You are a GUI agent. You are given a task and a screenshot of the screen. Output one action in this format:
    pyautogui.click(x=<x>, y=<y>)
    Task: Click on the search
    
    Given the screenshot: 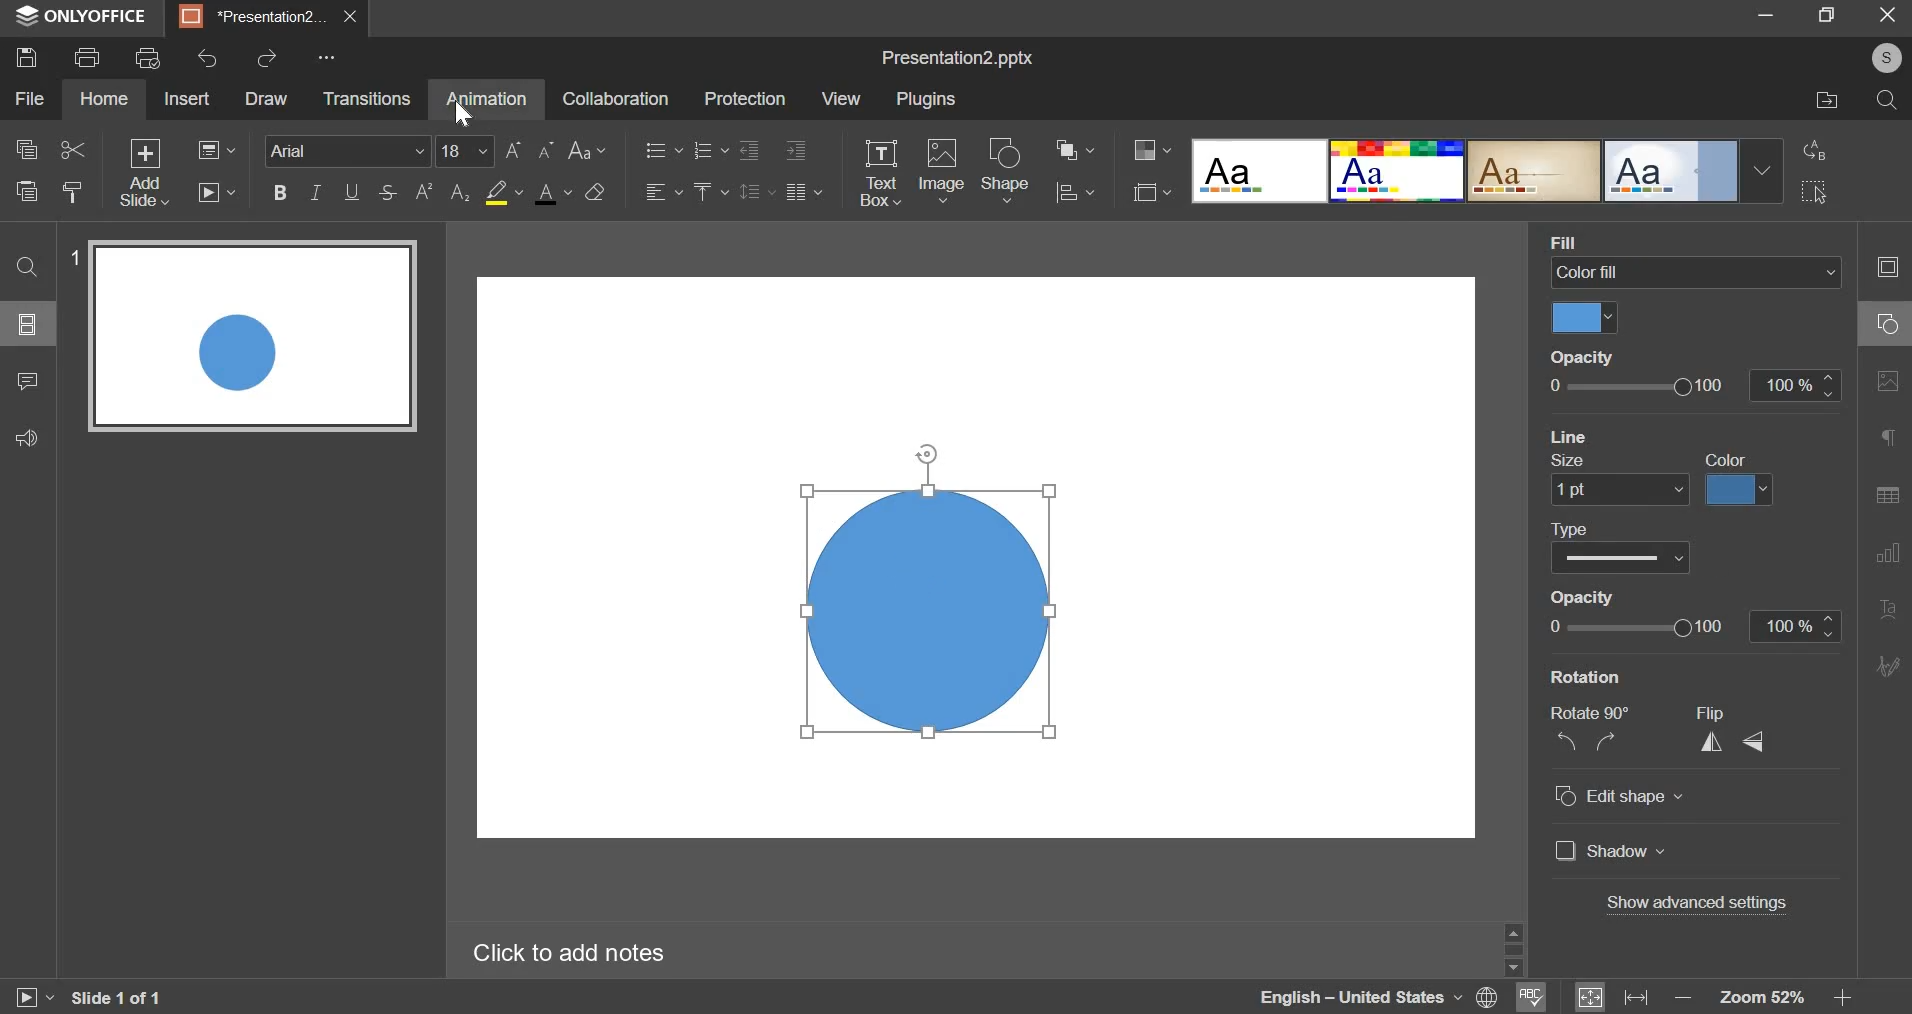 What is the action you would take?
    pyautogui.click(x=1889, y=100)
    